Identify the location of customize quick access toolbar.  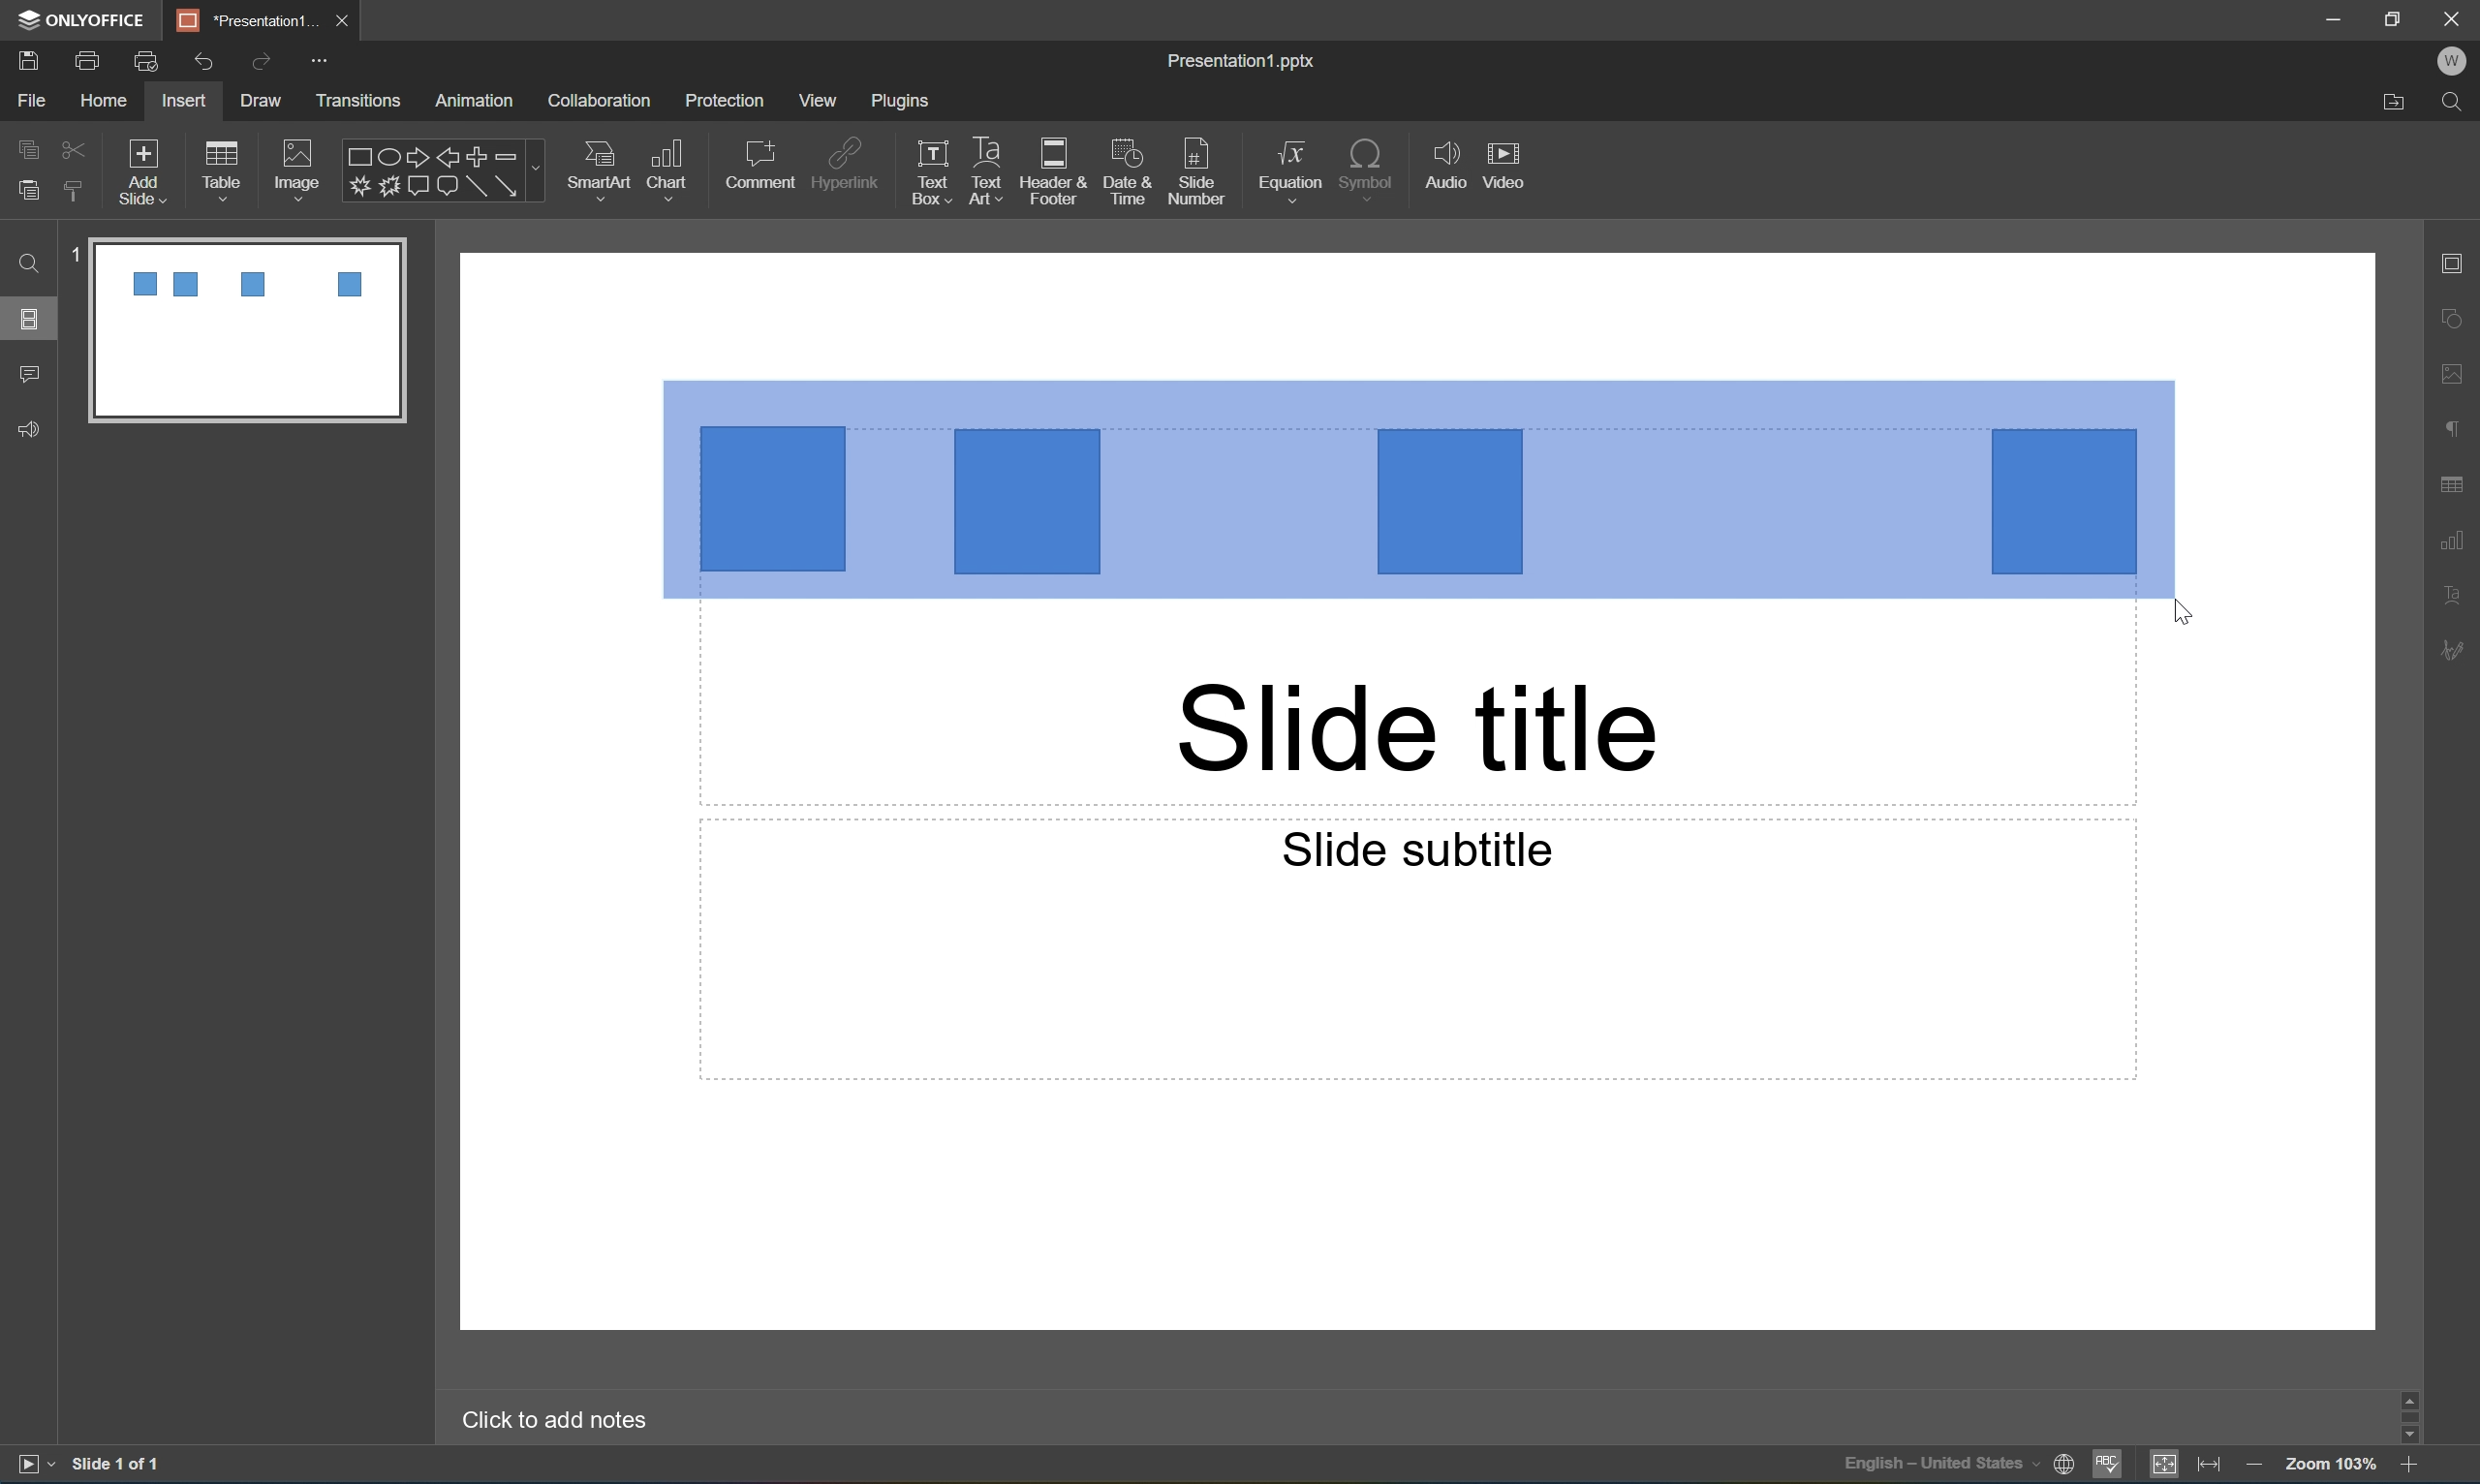
(319, 59).